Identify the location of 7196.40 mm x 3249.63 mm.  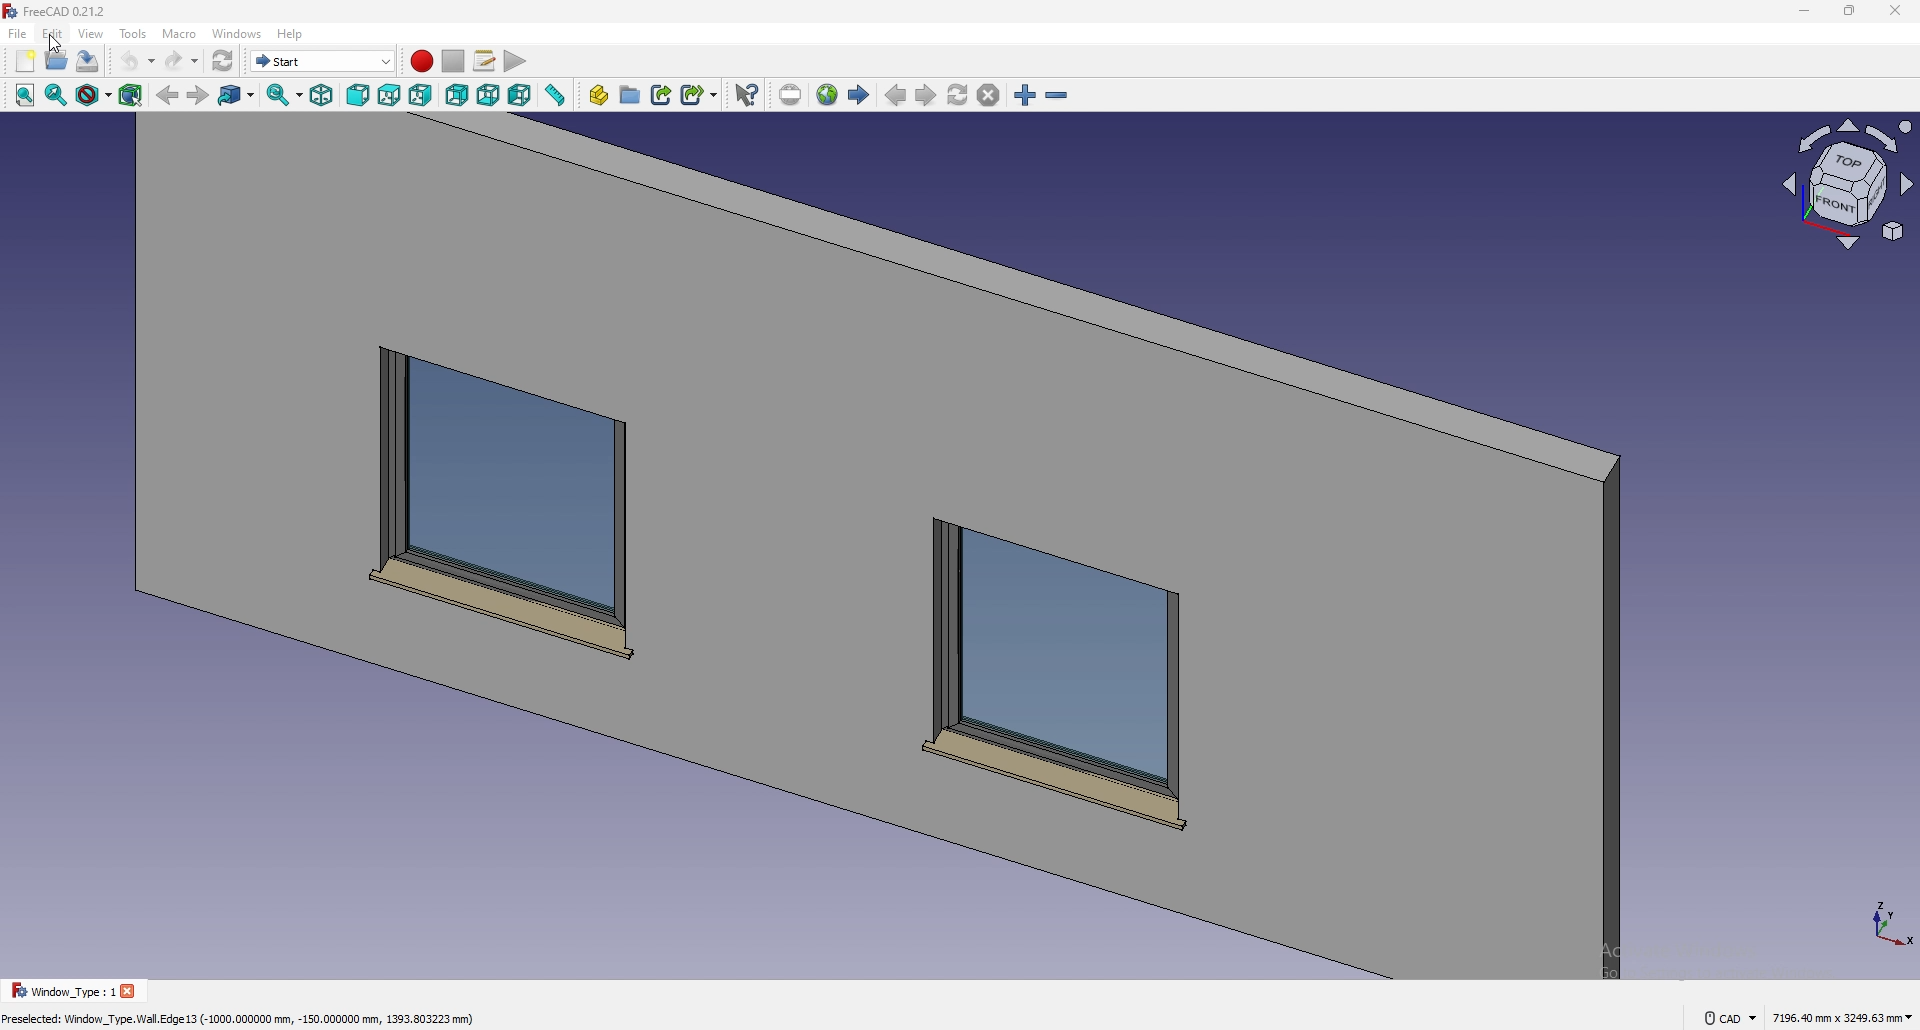
(1840, 1017).